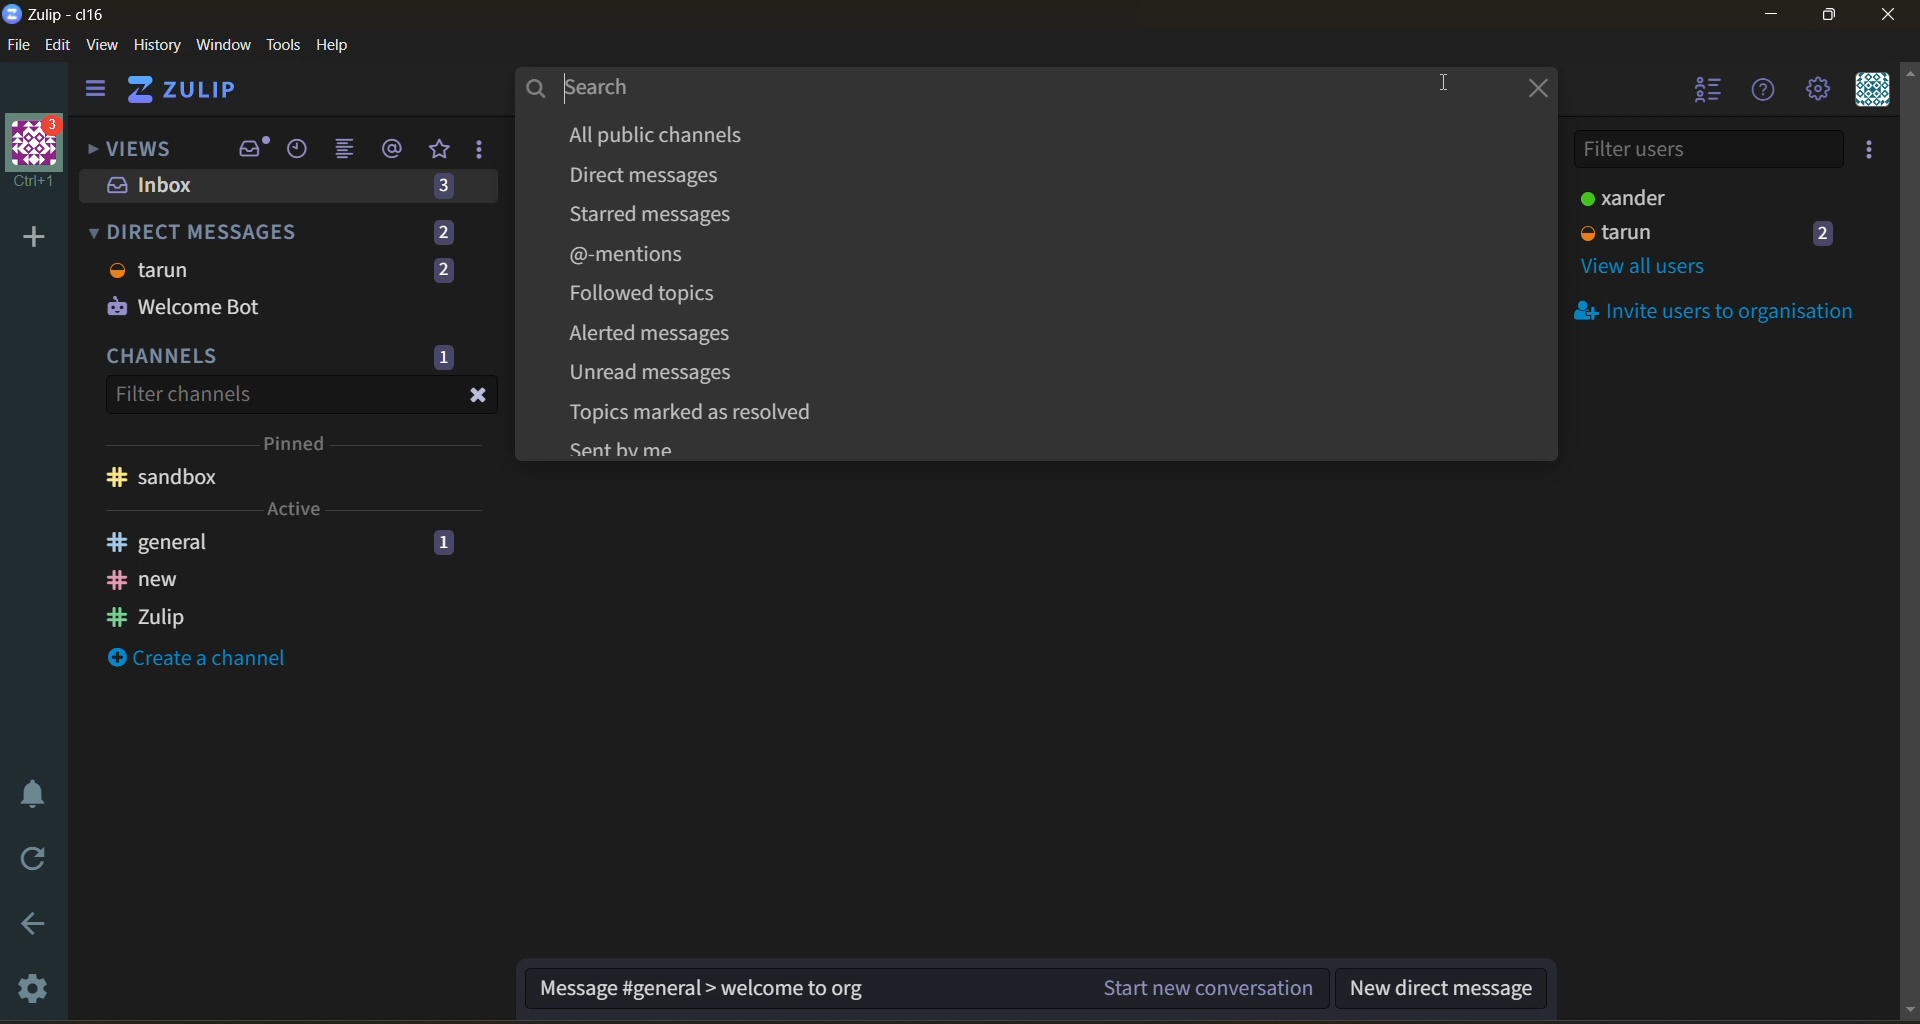  What do you see at coordinates (1818, 90) in the screenshot?
I see `settings` at bounding box center [1818, 90].